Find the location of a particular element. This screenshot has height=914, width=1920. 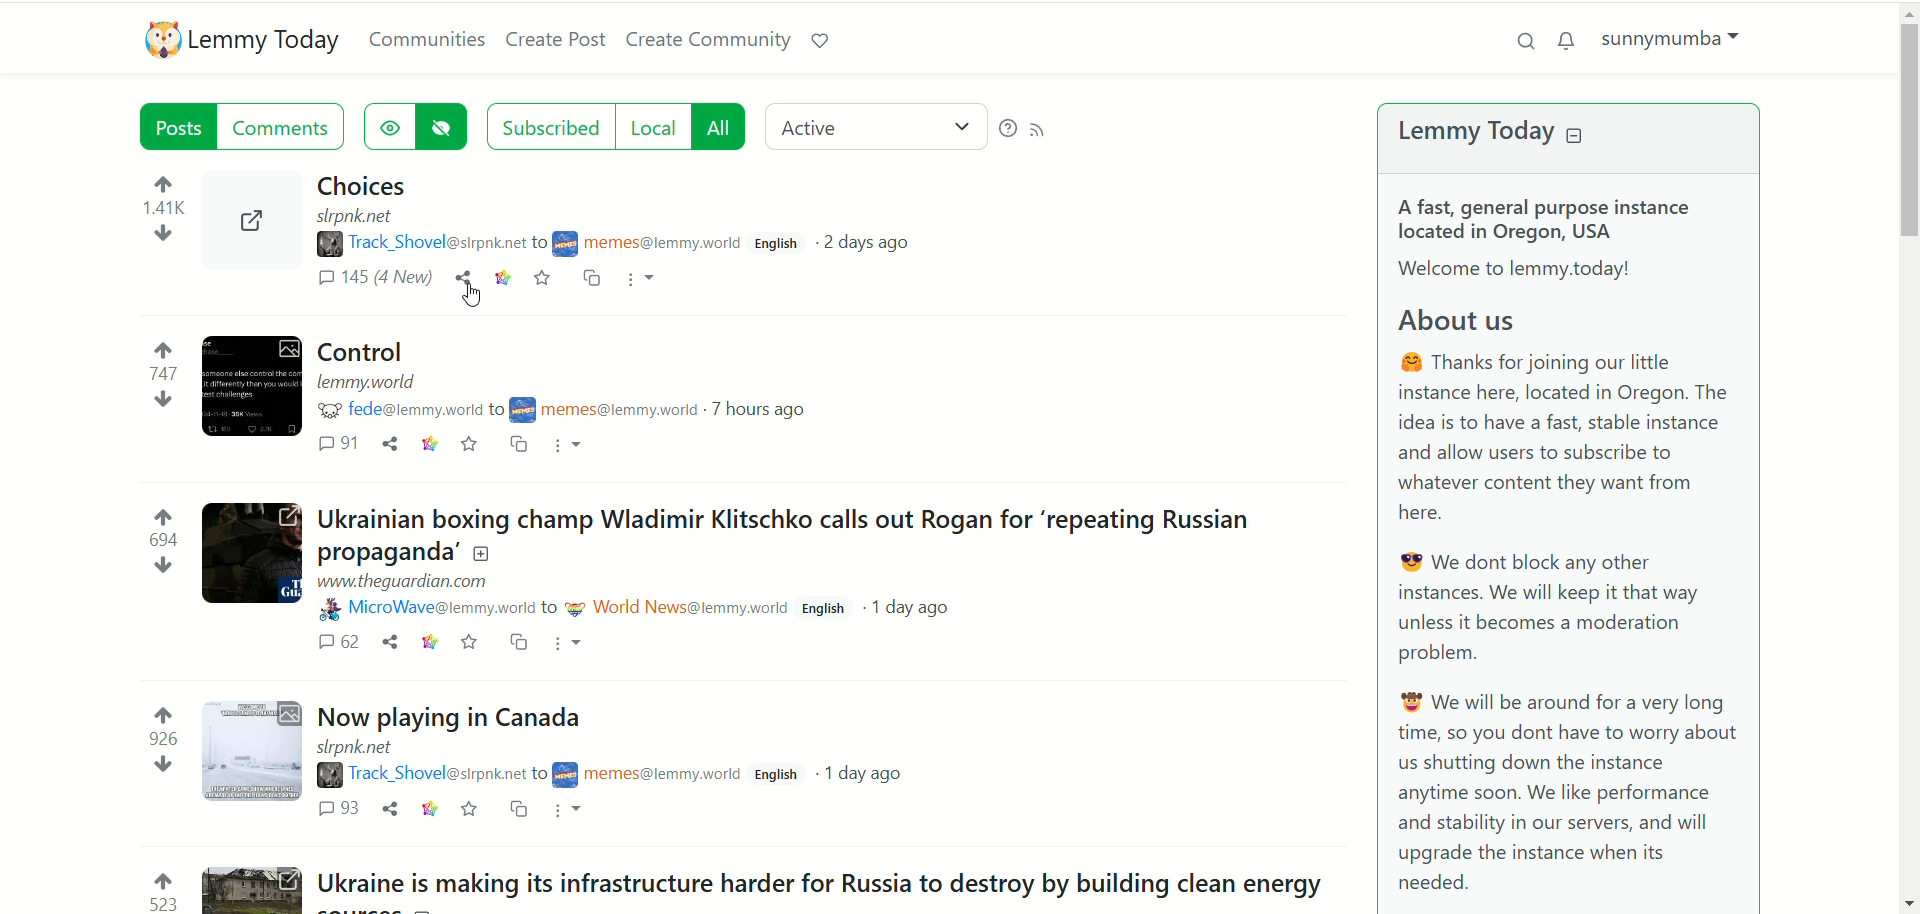

comments is located at coordinates (286, 125).